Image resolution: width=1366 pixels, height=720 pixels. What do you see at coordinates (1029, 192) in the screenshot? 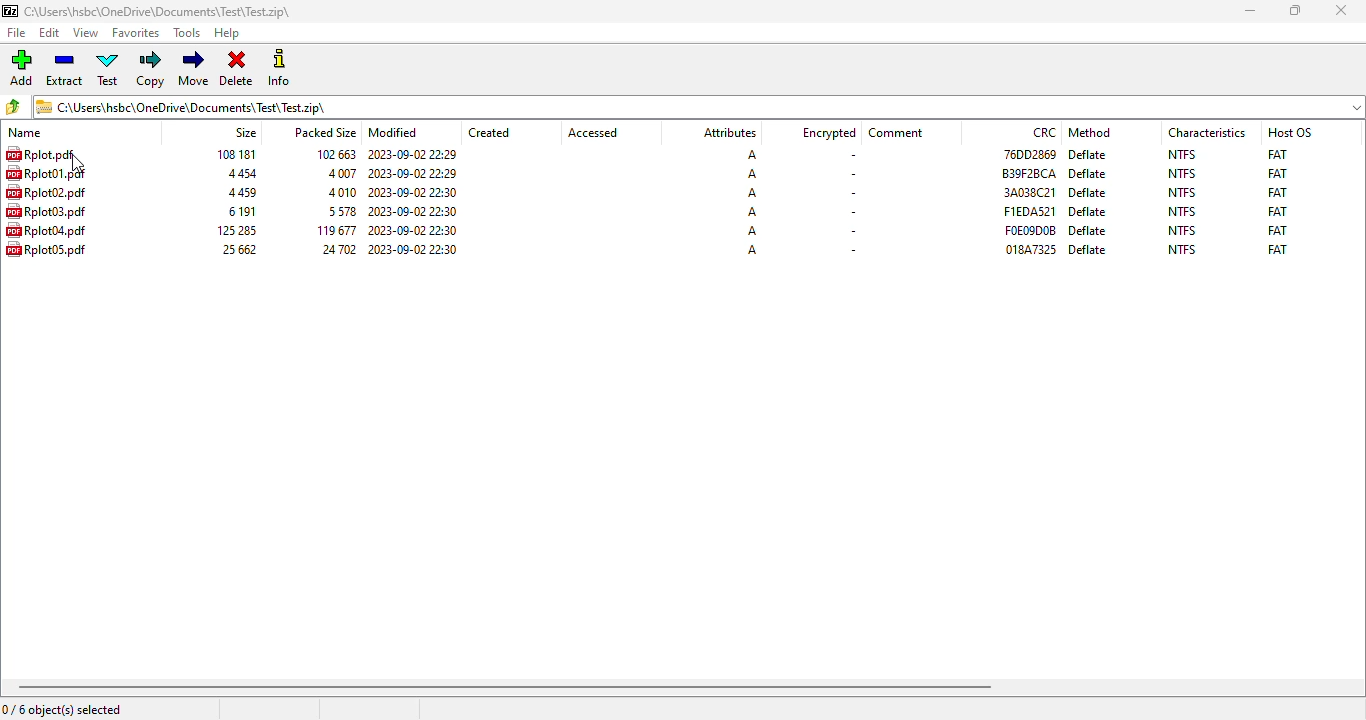
I see `CRC` at bounding box center [1029, 192].